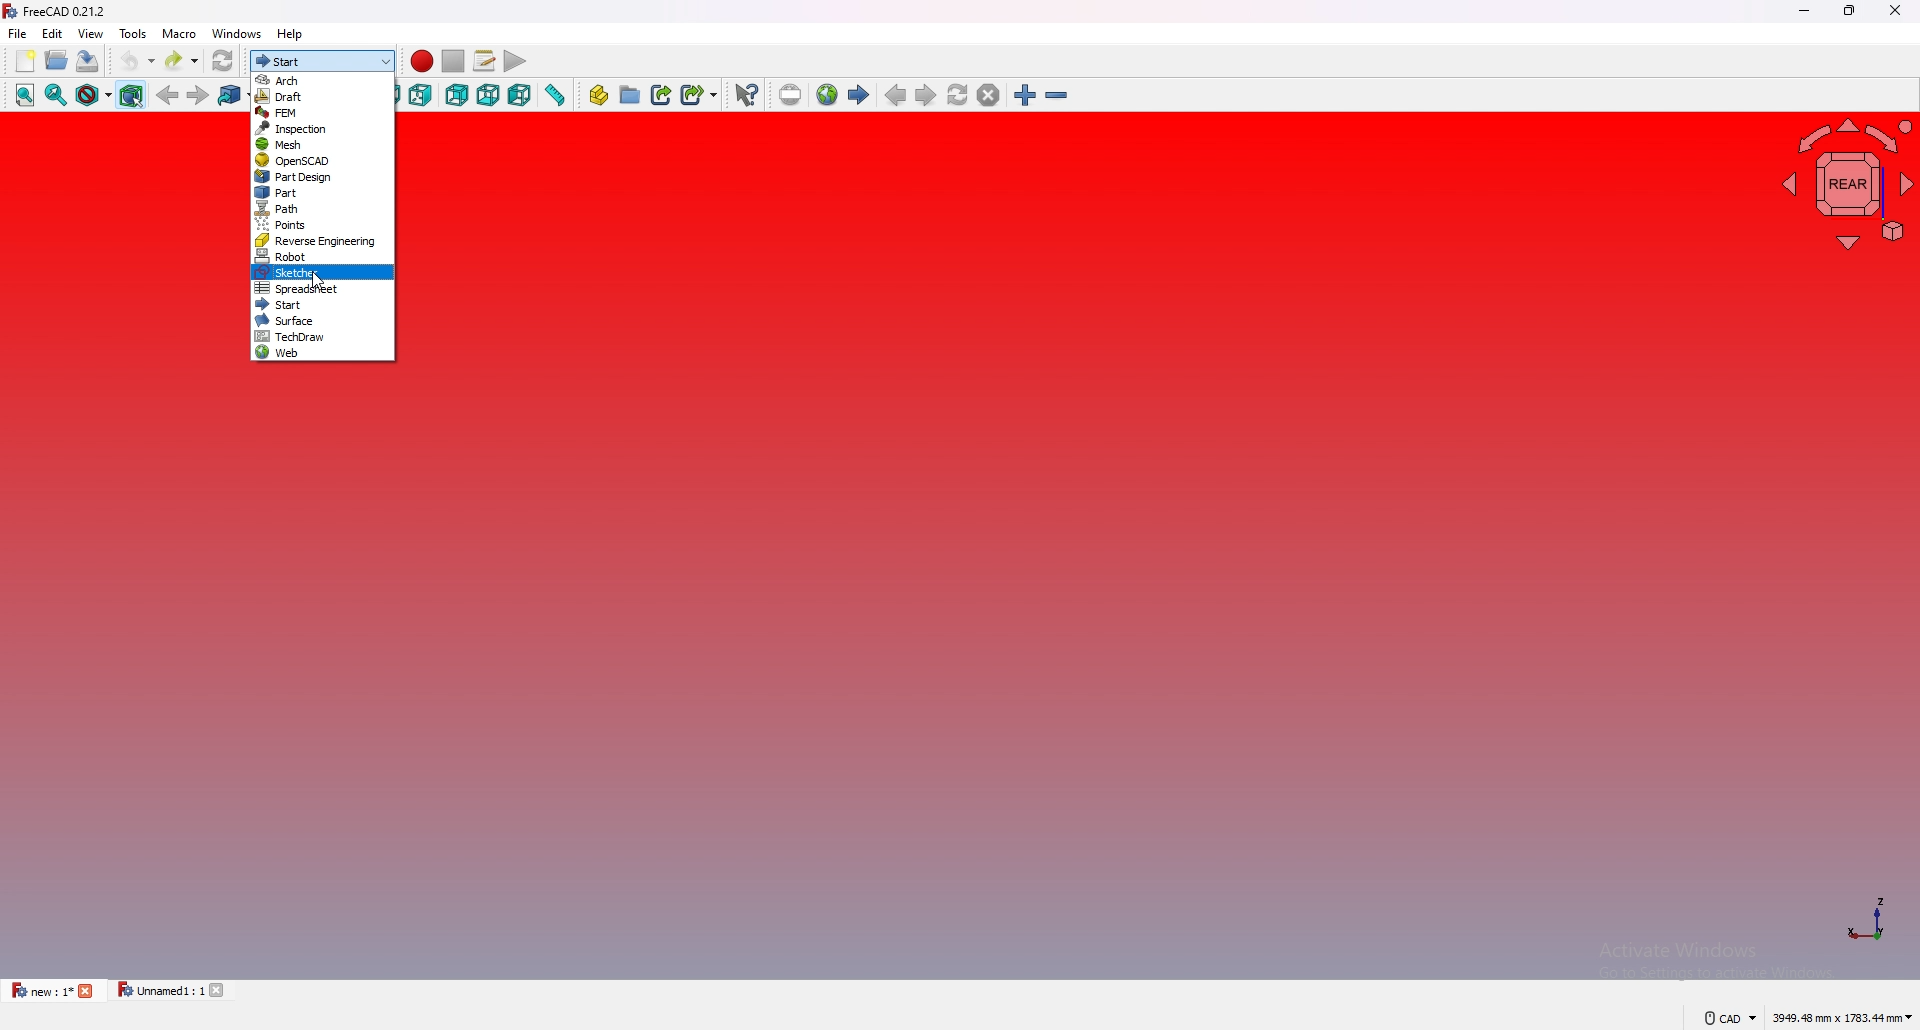 The width and height of the screenshot is (1920, 1030). Describe the element at coordinates (1804, 11) in the screenshot. I see `minimize` at that location.